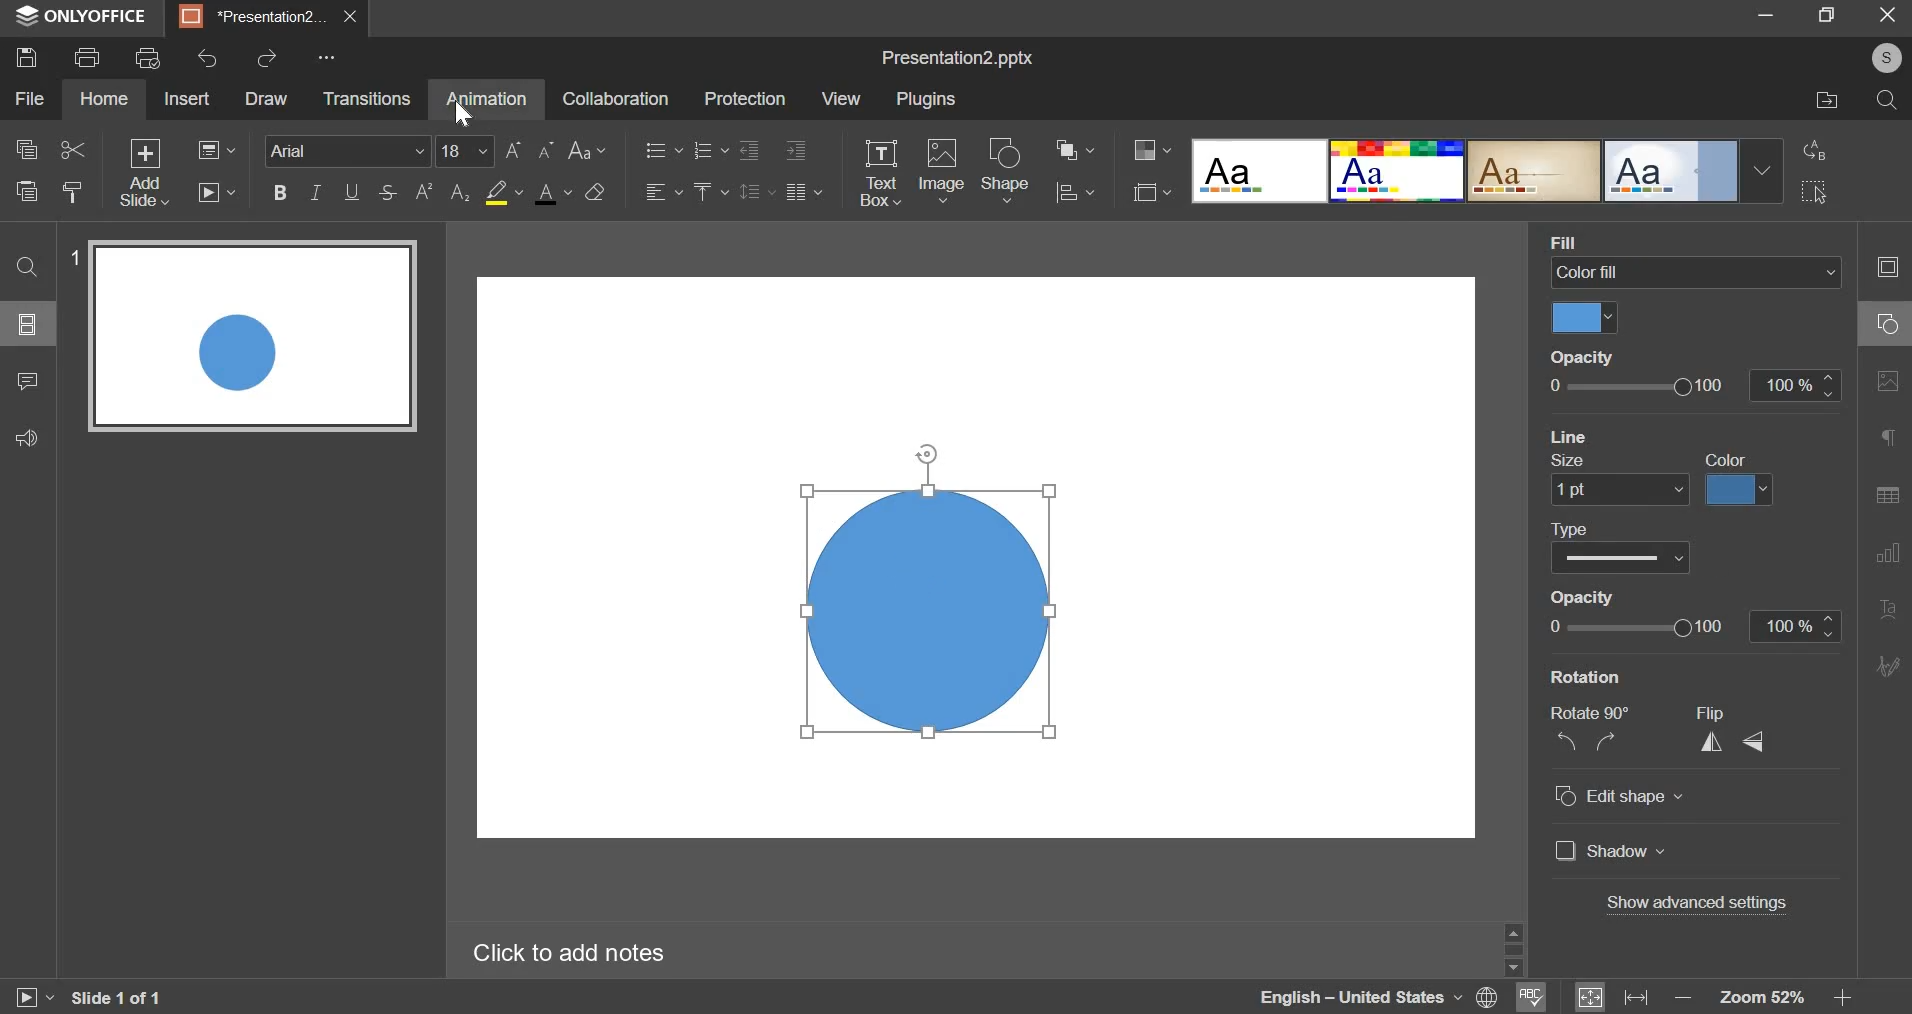 The height and width of the screenshot is (1014, 1912). Describe the element at coordinates (367, 99) in the screenshot. I see `transitions` at that location.